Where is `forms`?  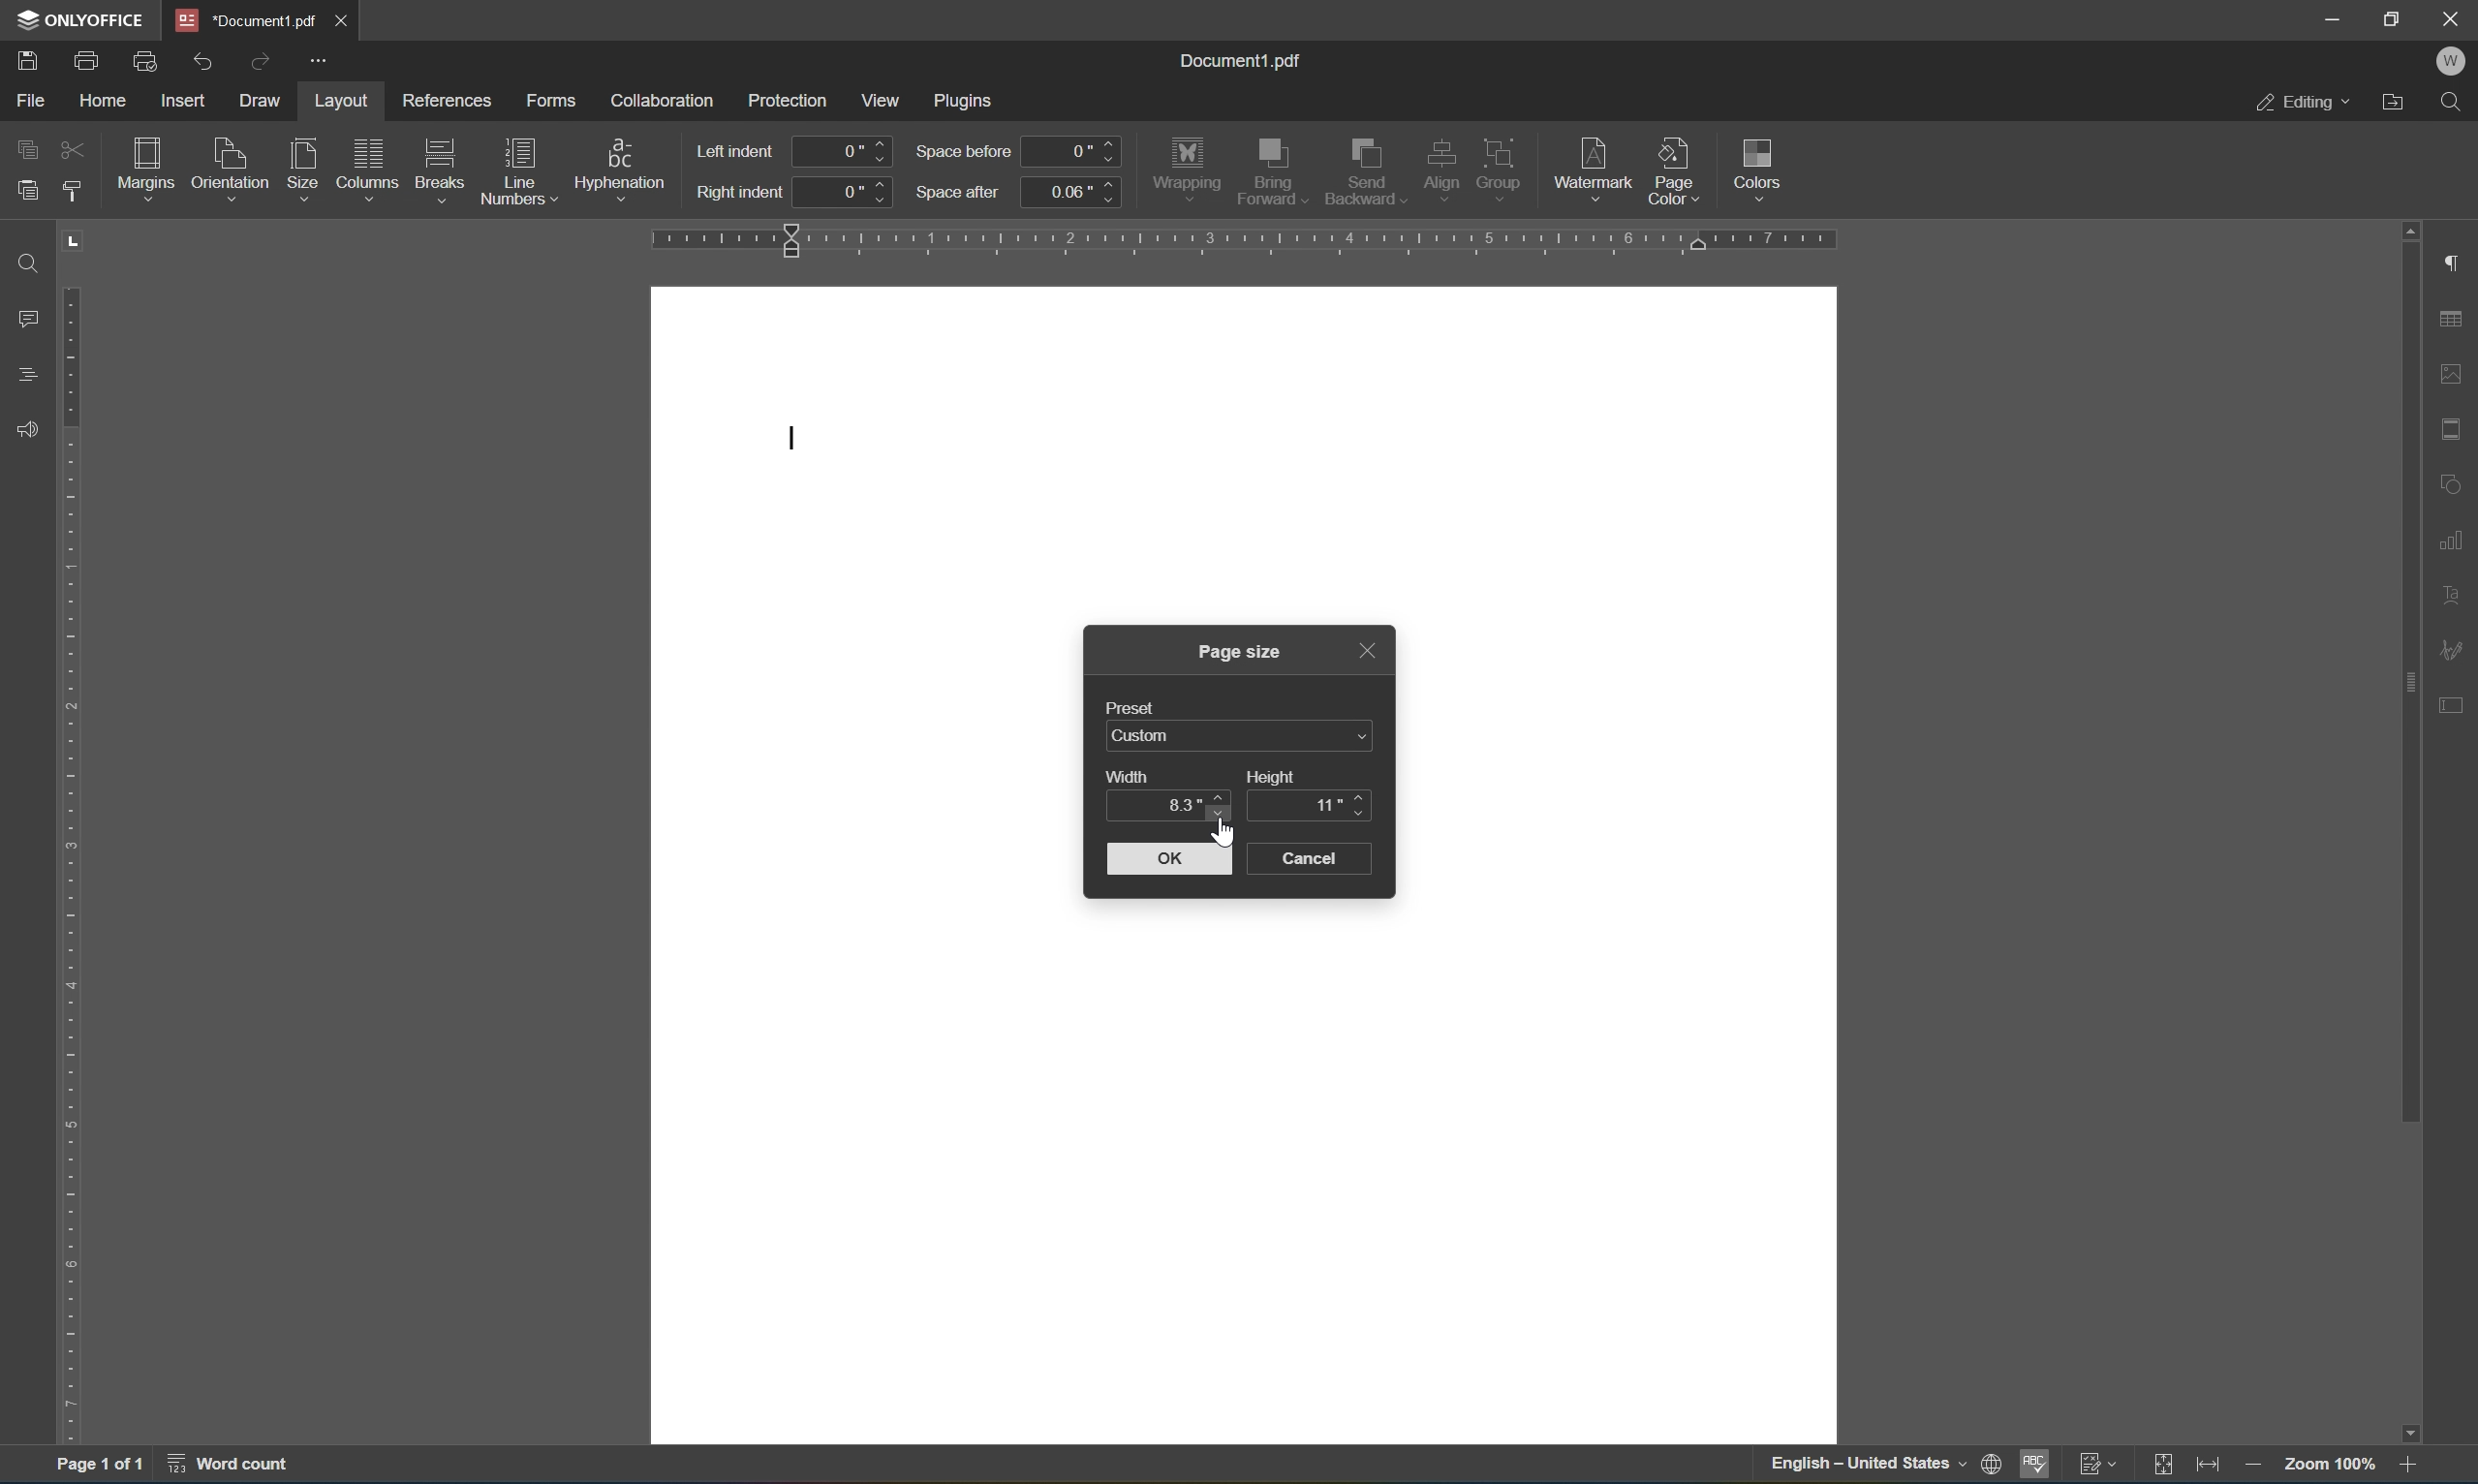 forms is located at coordinates (550, 95).